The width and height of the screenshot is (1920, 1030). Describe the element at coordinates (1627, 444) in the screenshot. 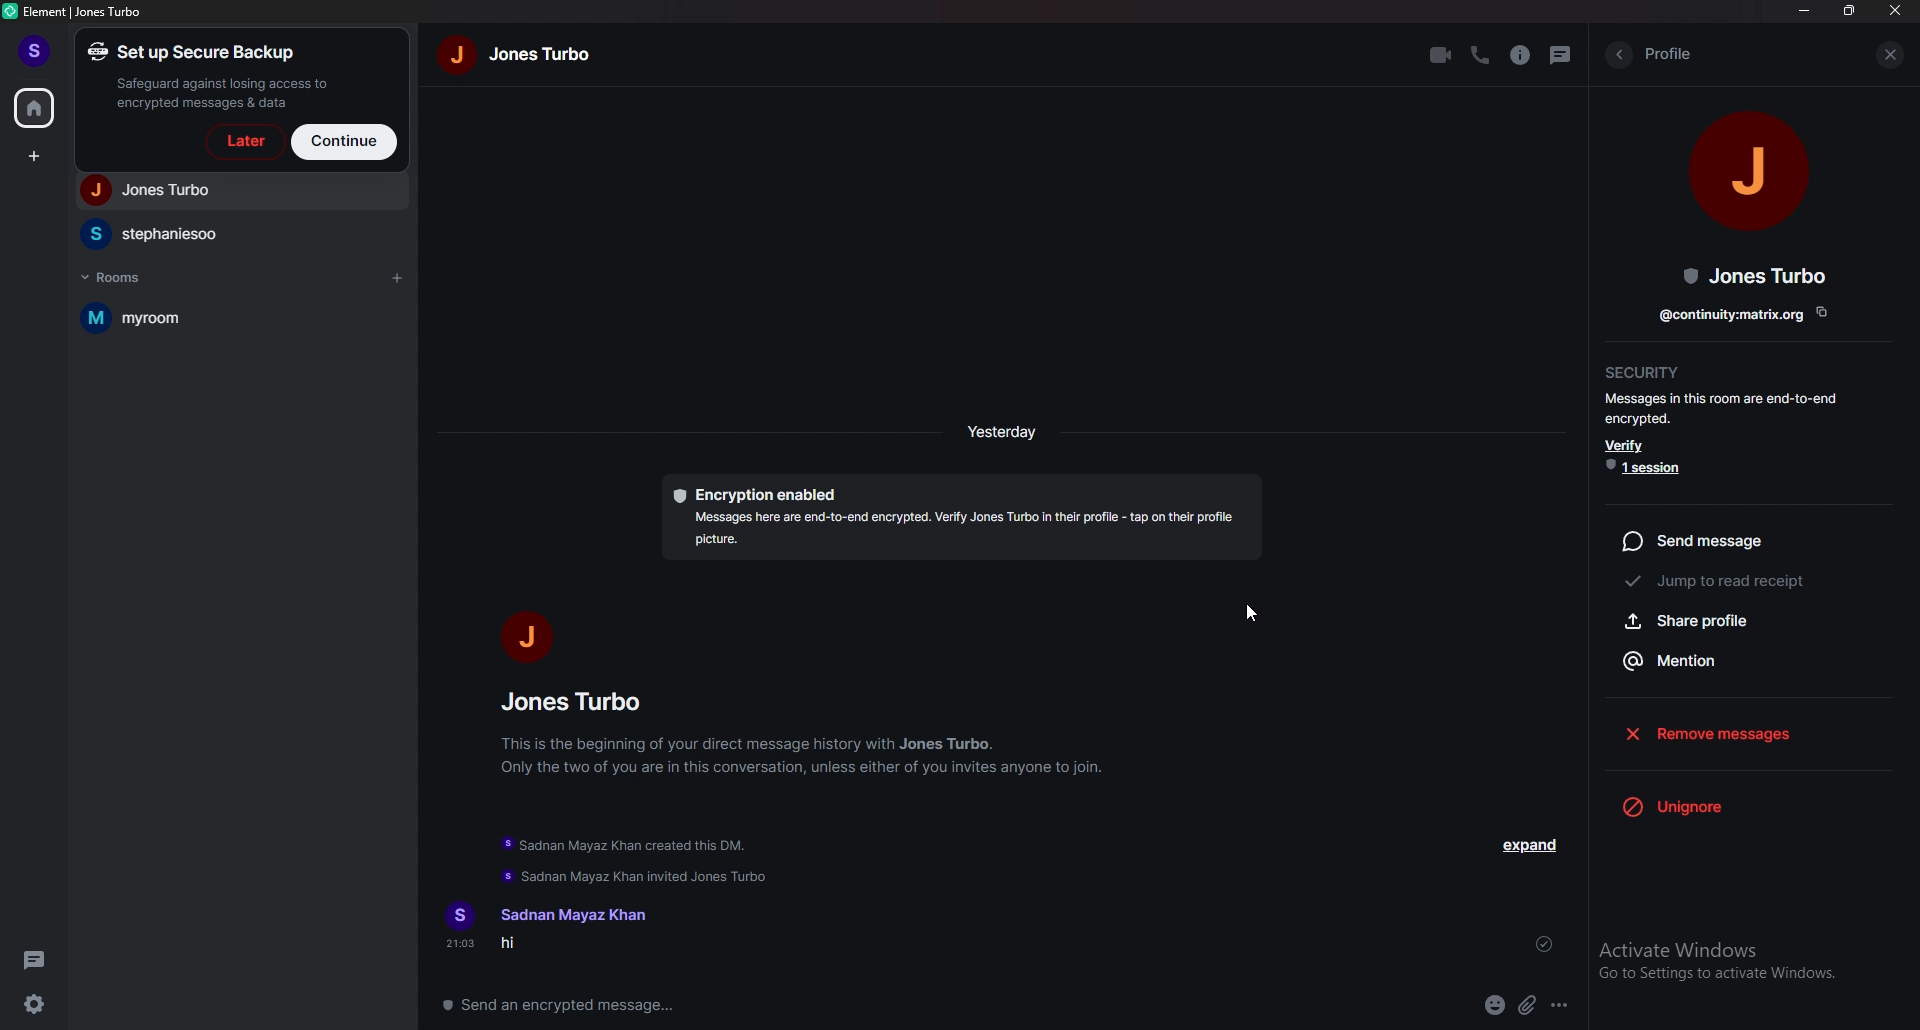

I see `verify` at that location.